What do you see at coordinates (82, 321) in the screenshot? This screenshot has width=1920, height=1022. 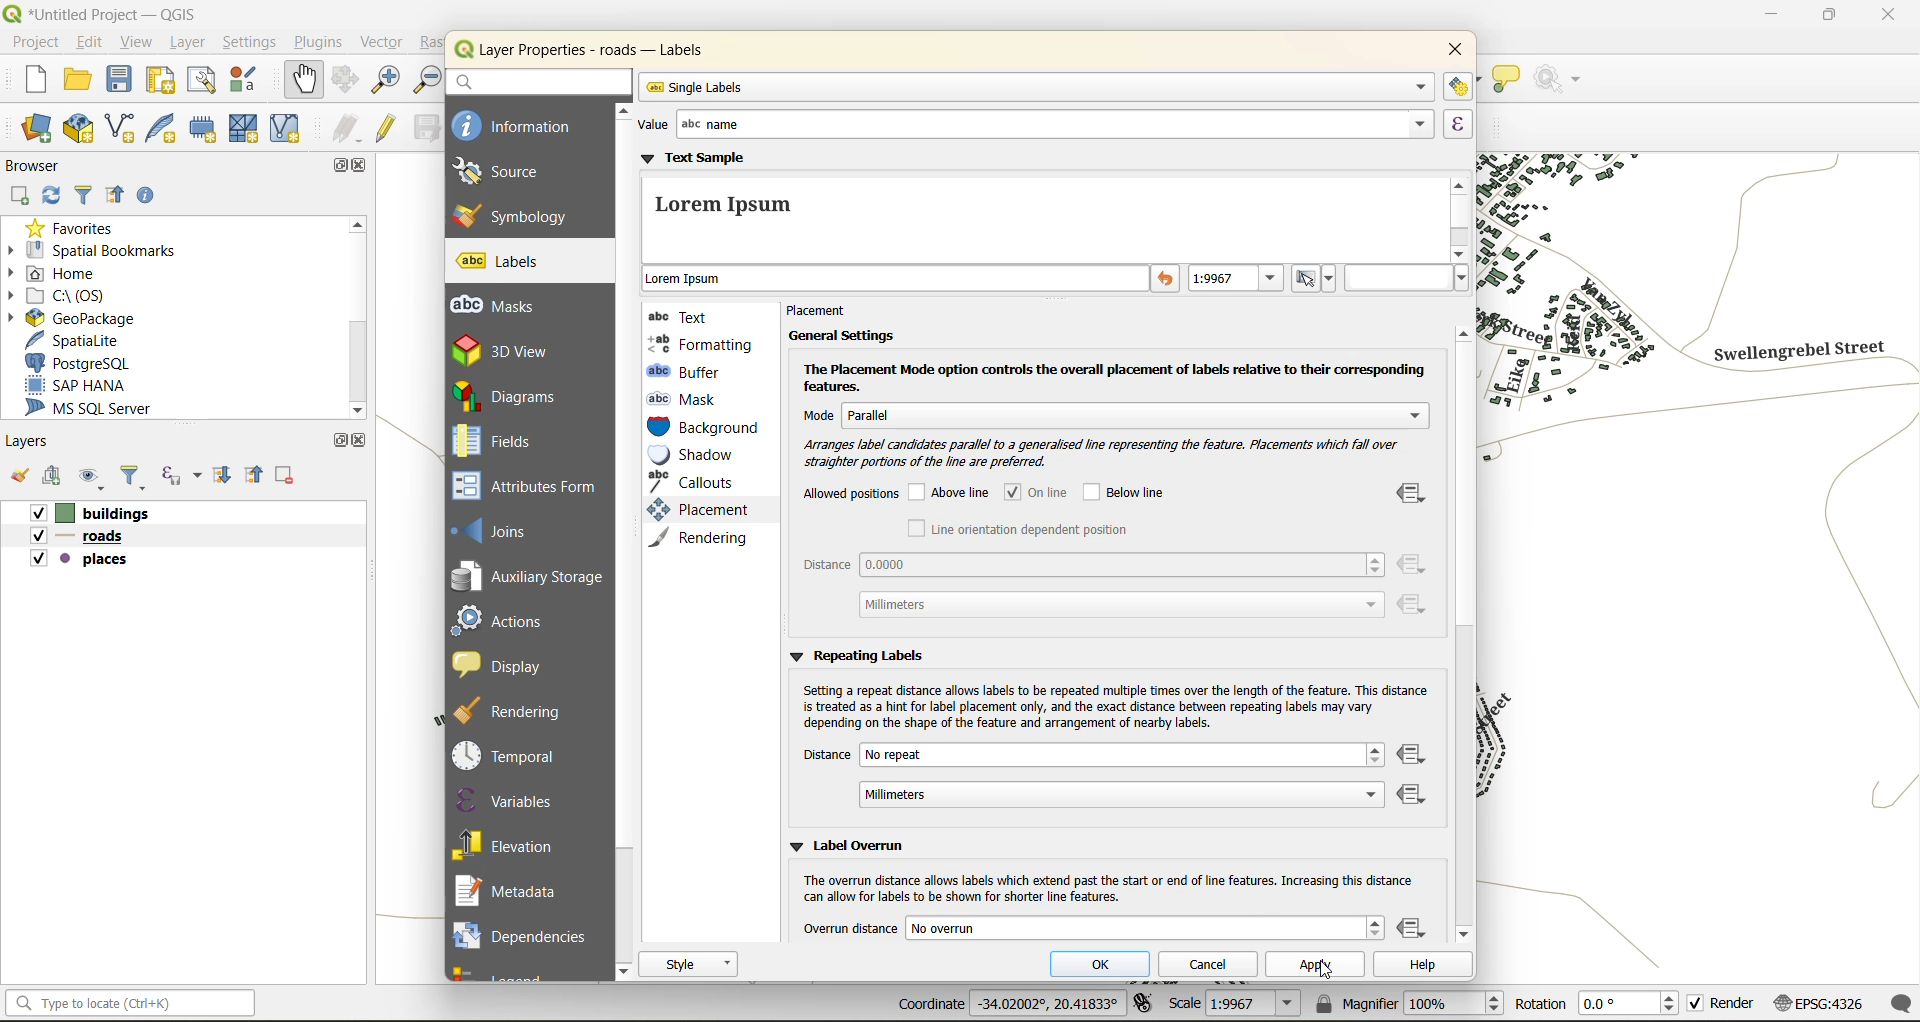 I see `geopackage` at bounding box center [82, 321].